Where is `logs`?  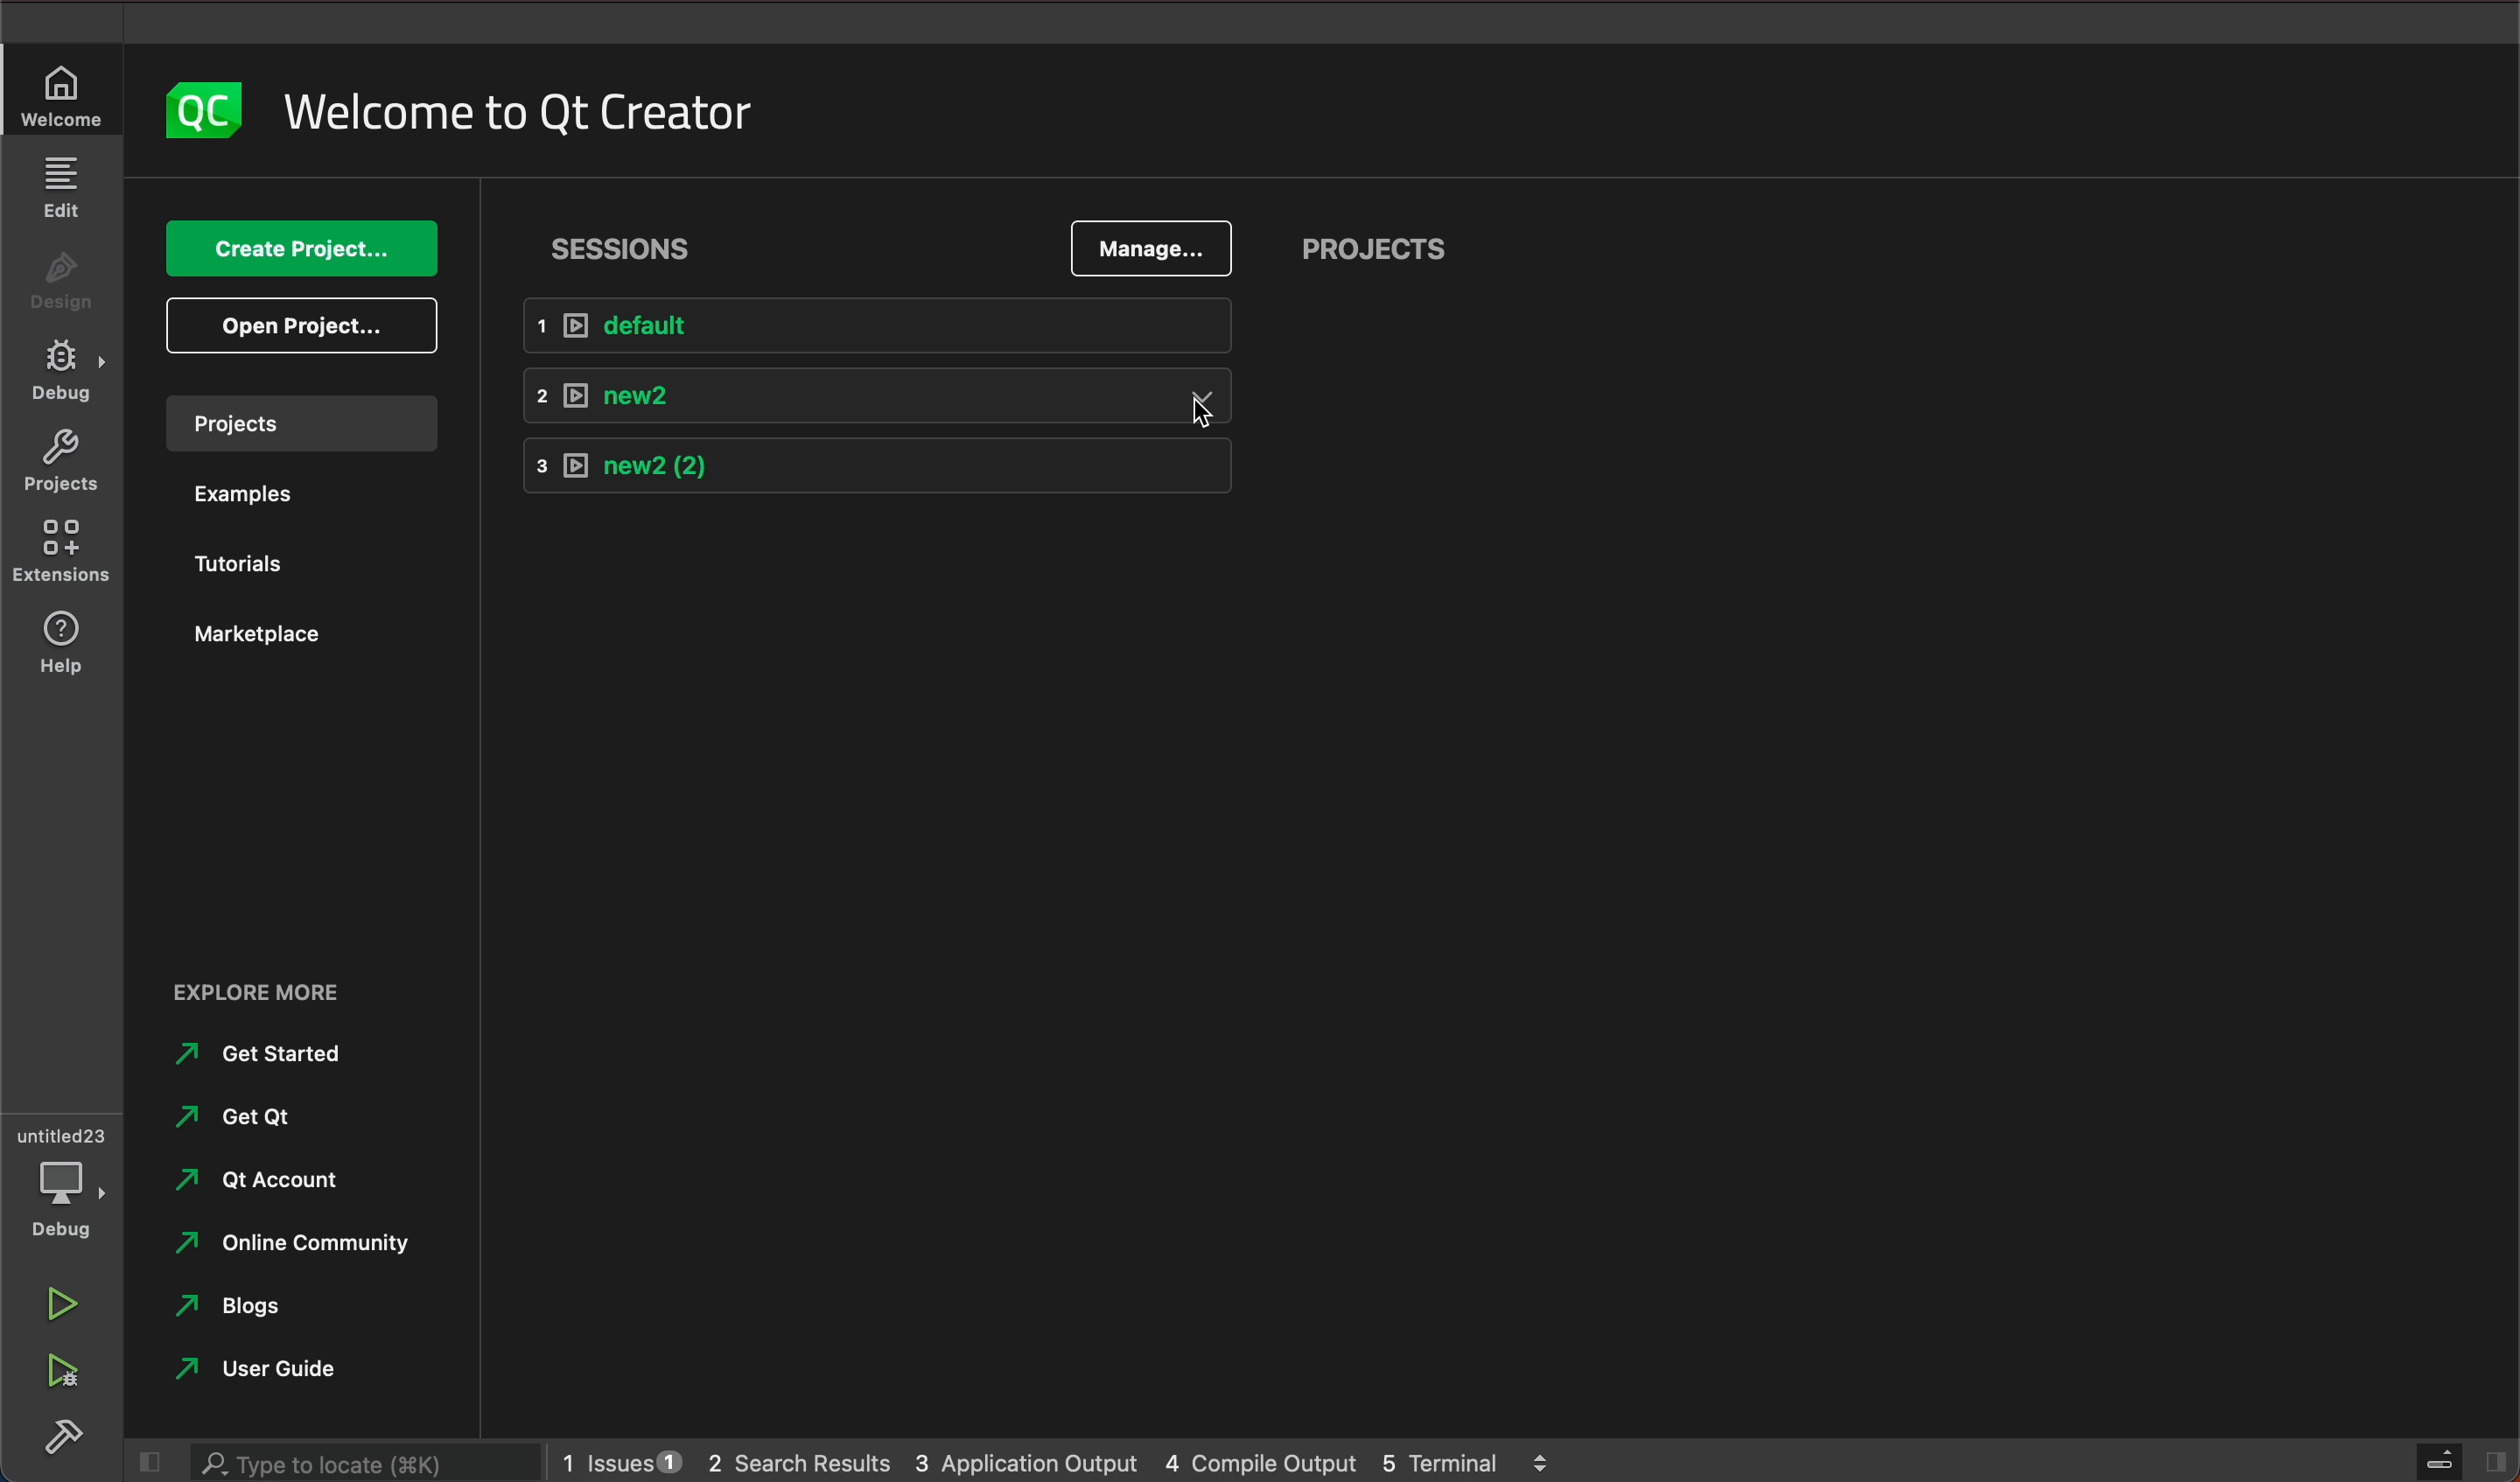 logs is located at coordinates (1062, 1461).